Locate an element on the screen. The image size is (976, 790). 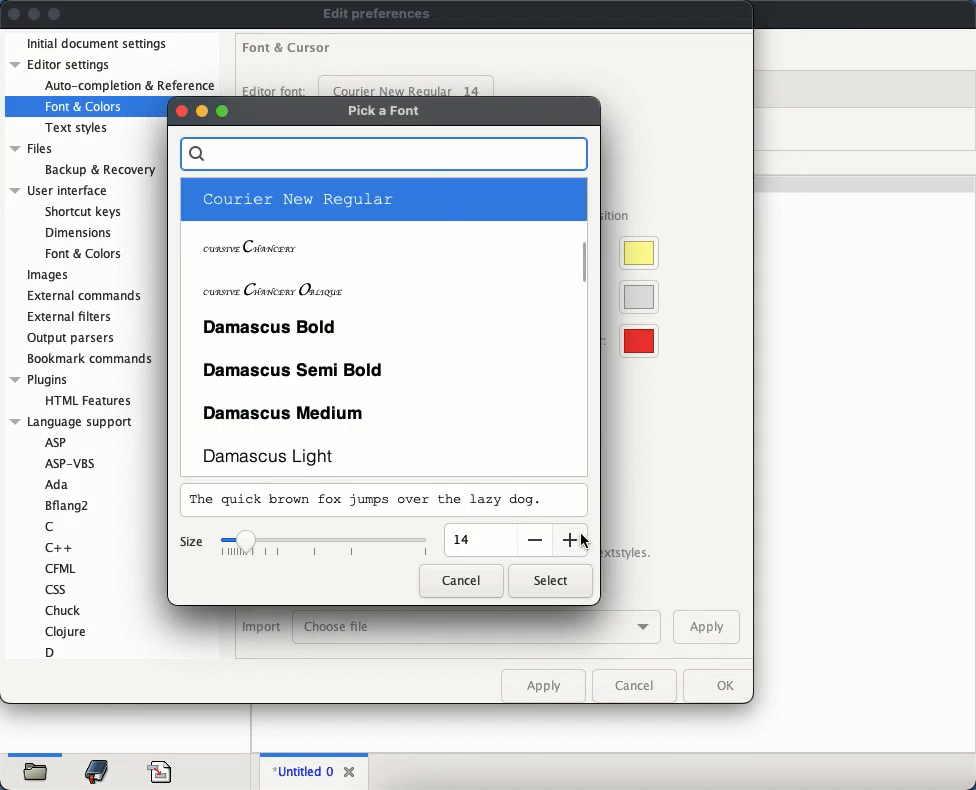
auto completion  is located at coordinates (129, 86).